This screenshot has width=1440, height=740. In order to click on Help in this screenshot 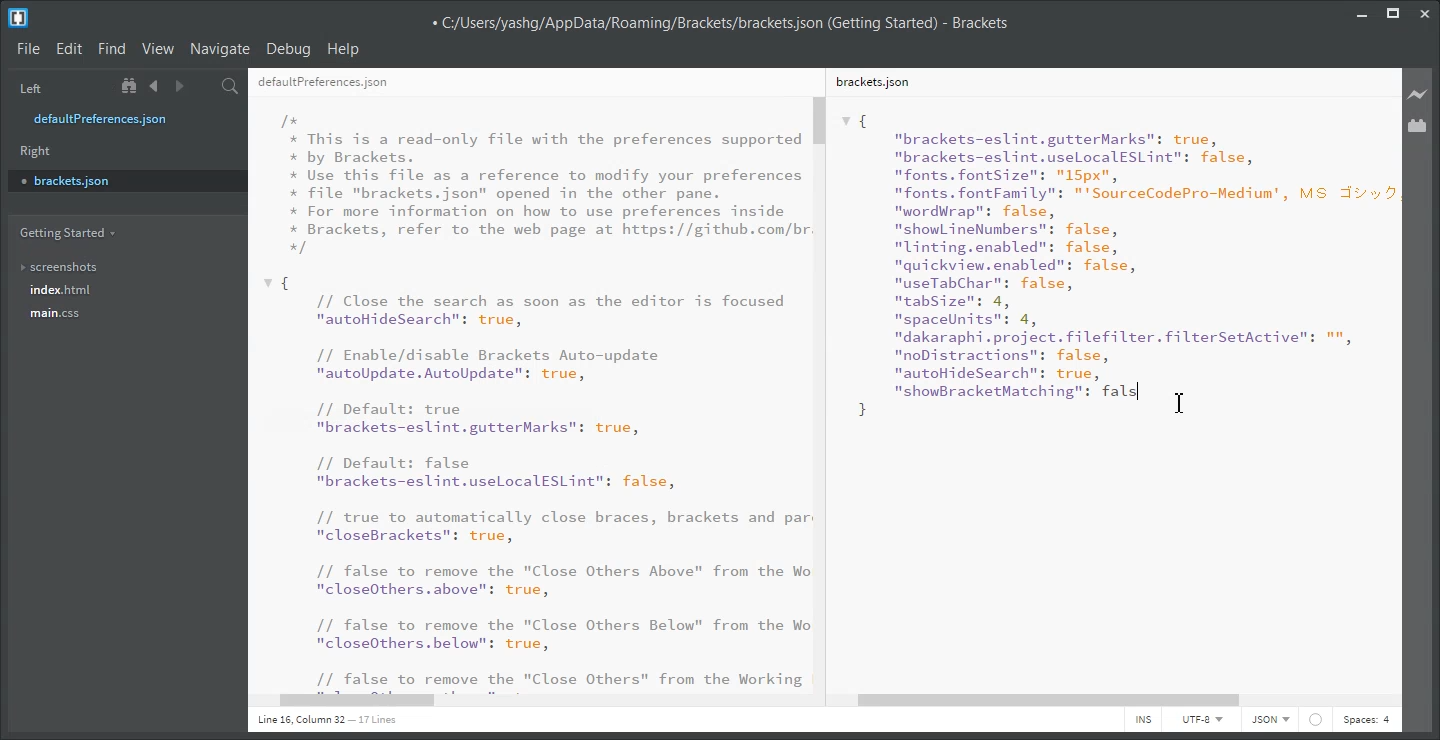, I will do `click(345, 49)`.